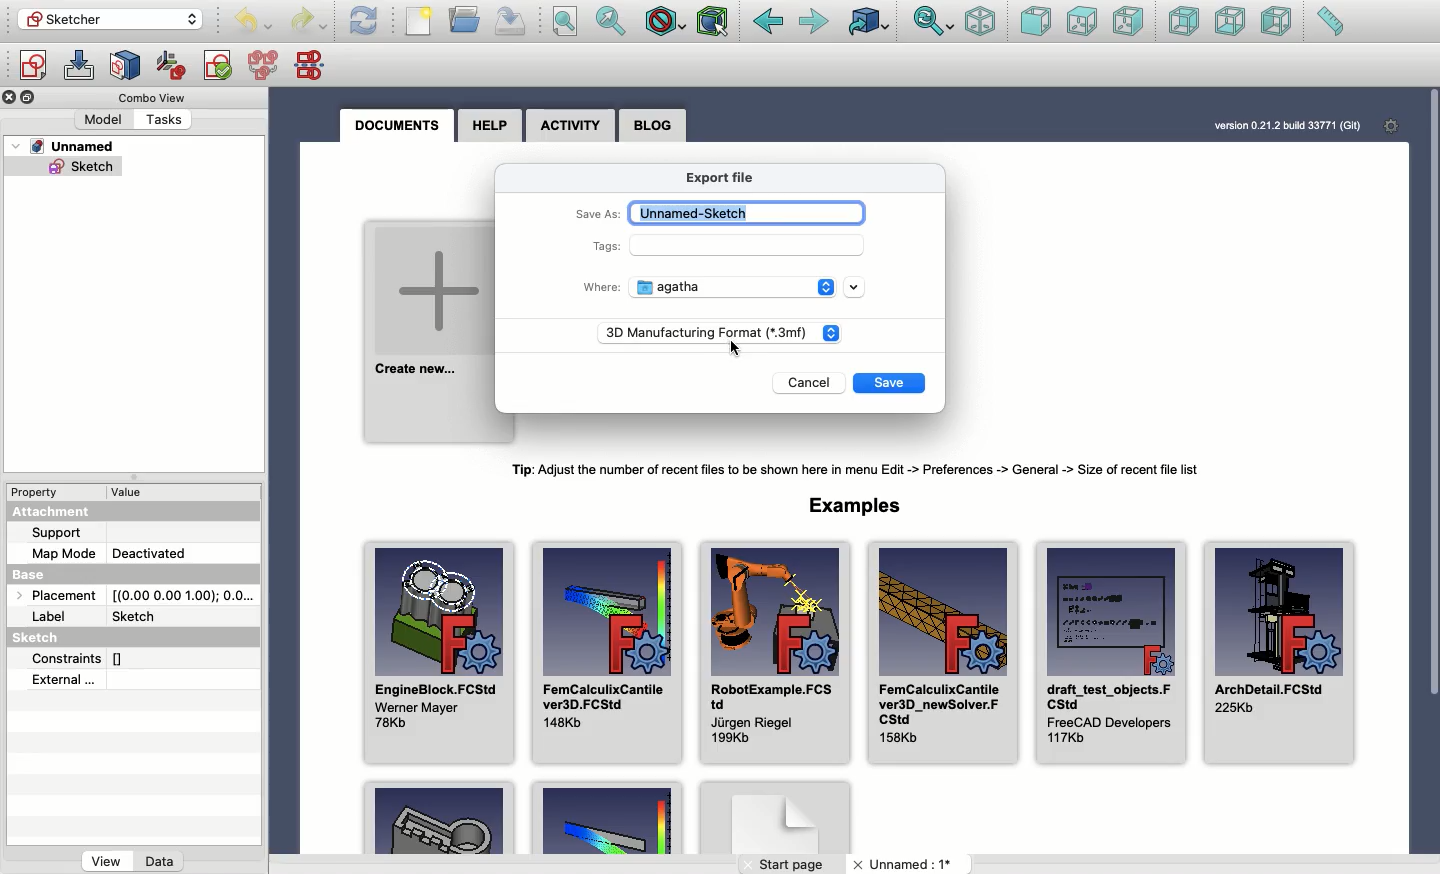  I want to click on Label Sketch, so click(104, 617).